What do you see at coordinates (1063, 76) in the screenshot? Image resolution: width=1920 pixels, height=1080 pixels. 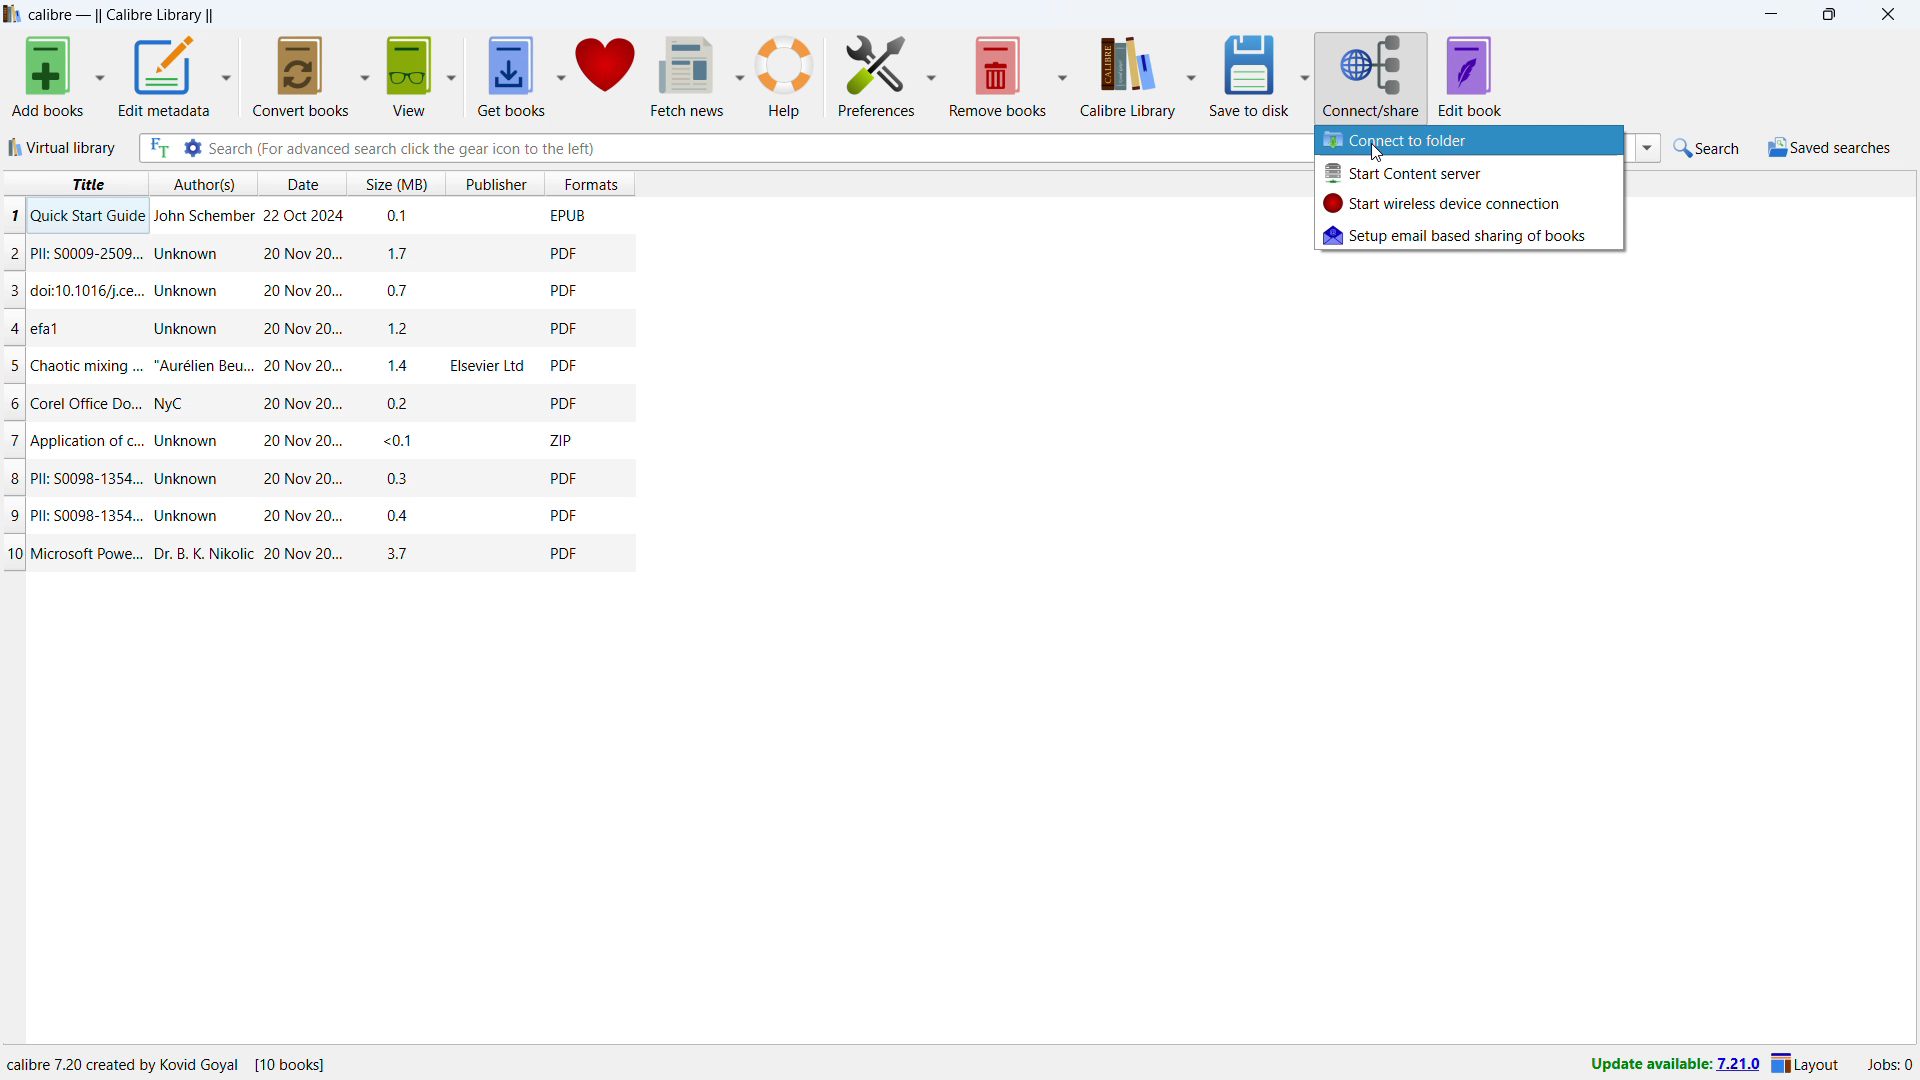 I see `remove books options` at bounding box center [1063, 76].